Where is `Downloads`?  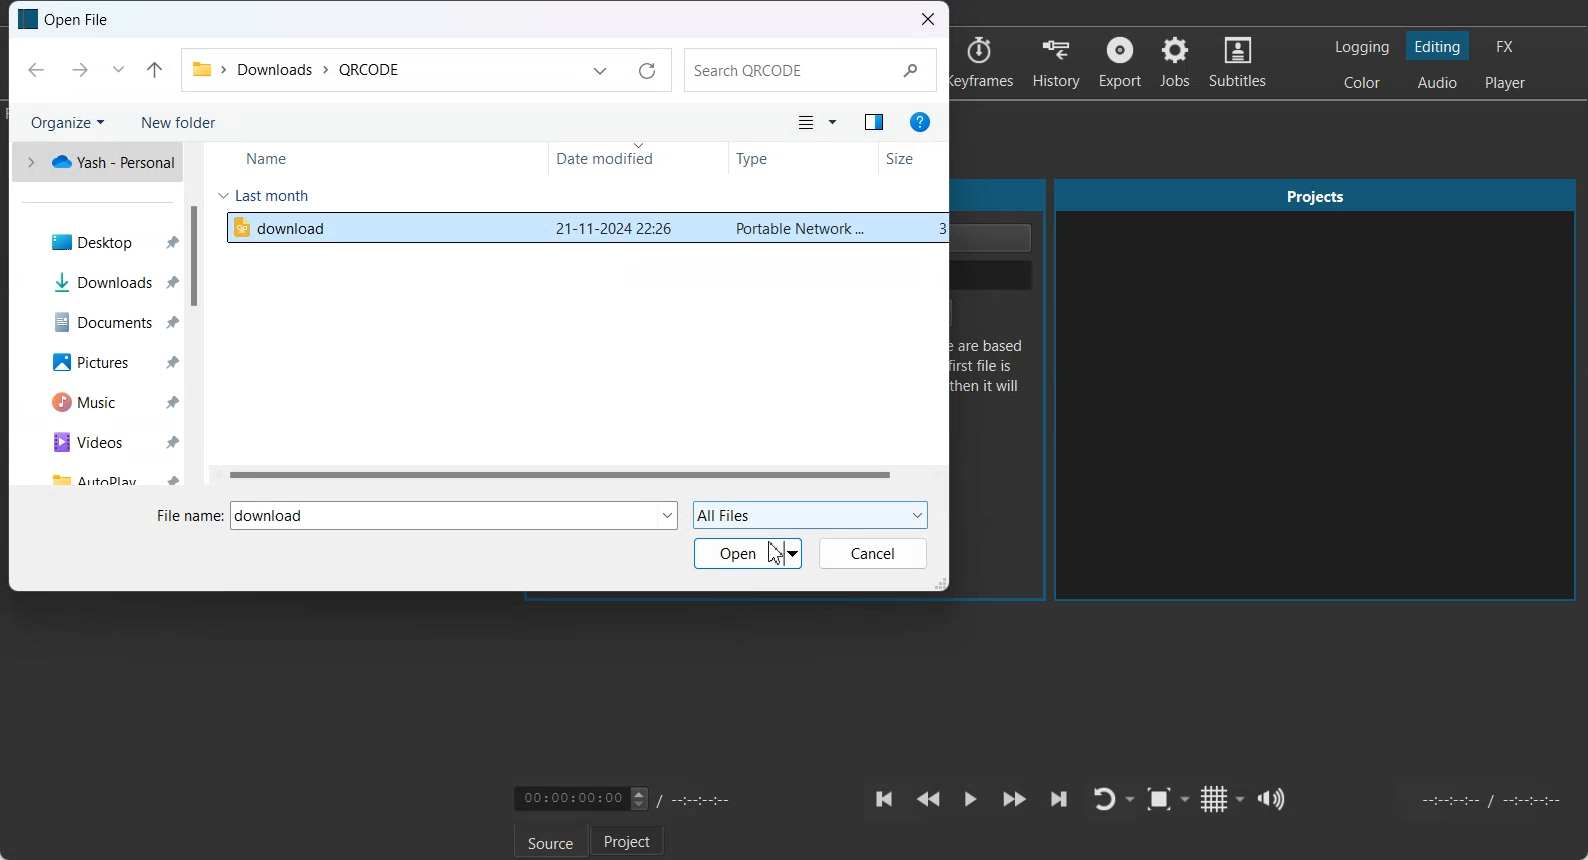
Downloads is located at coordinates (96, 280).